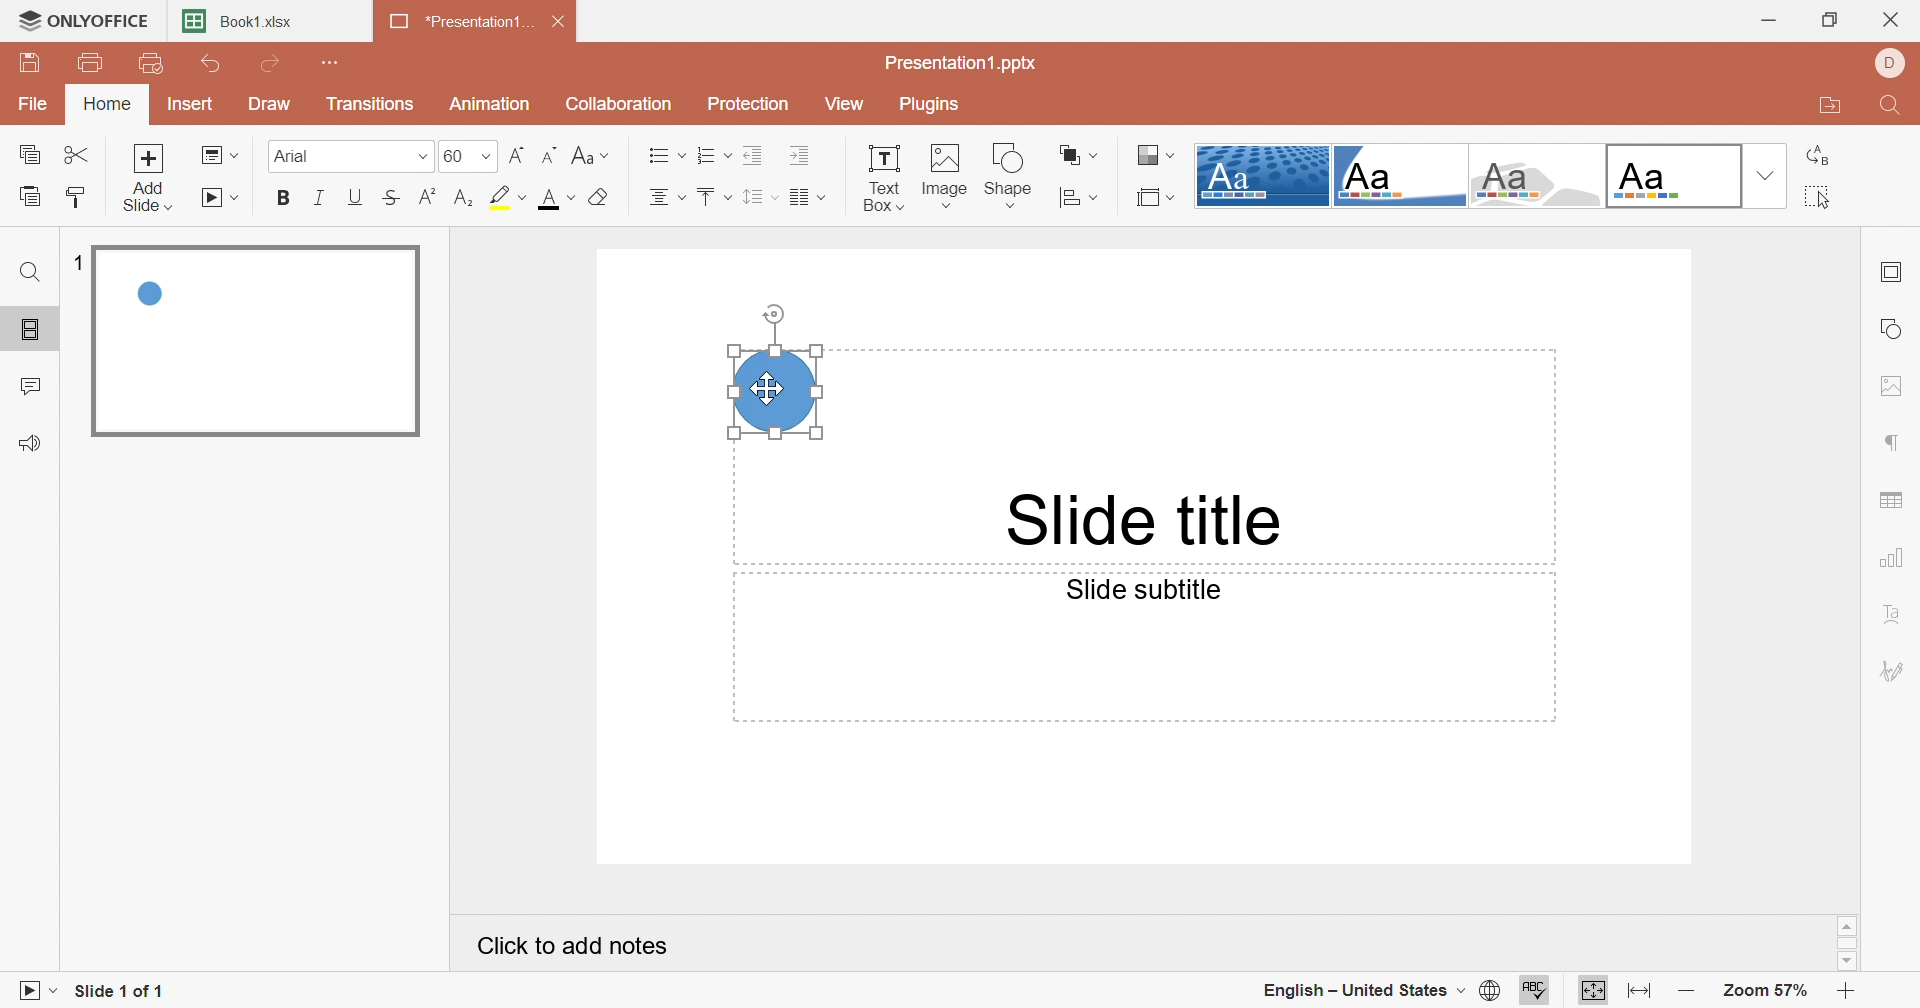 Image resolution: width=1920 pixels, height=1008 pixels. Describe the element at coordinates (33, 994) in the screenshot. I see `Start slideshow` at that location.